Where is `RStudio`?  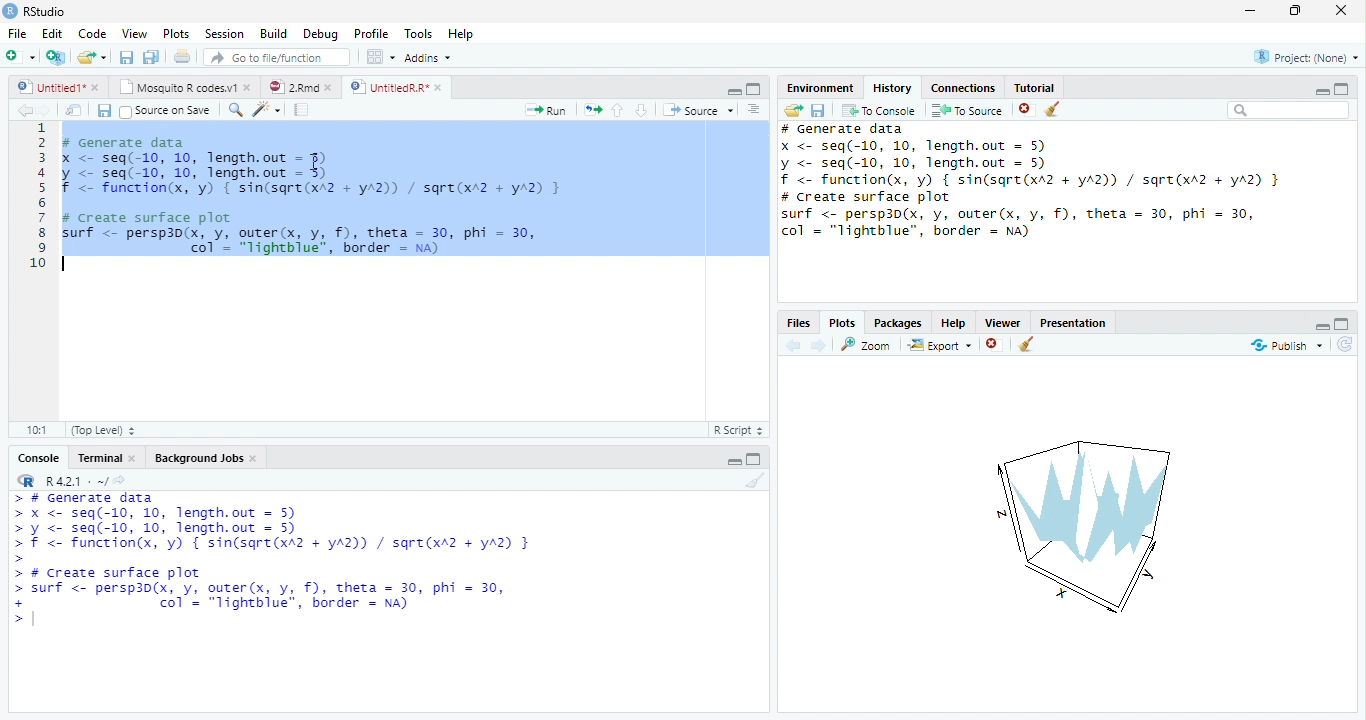 RStudio is located at coordinates (34, 11).